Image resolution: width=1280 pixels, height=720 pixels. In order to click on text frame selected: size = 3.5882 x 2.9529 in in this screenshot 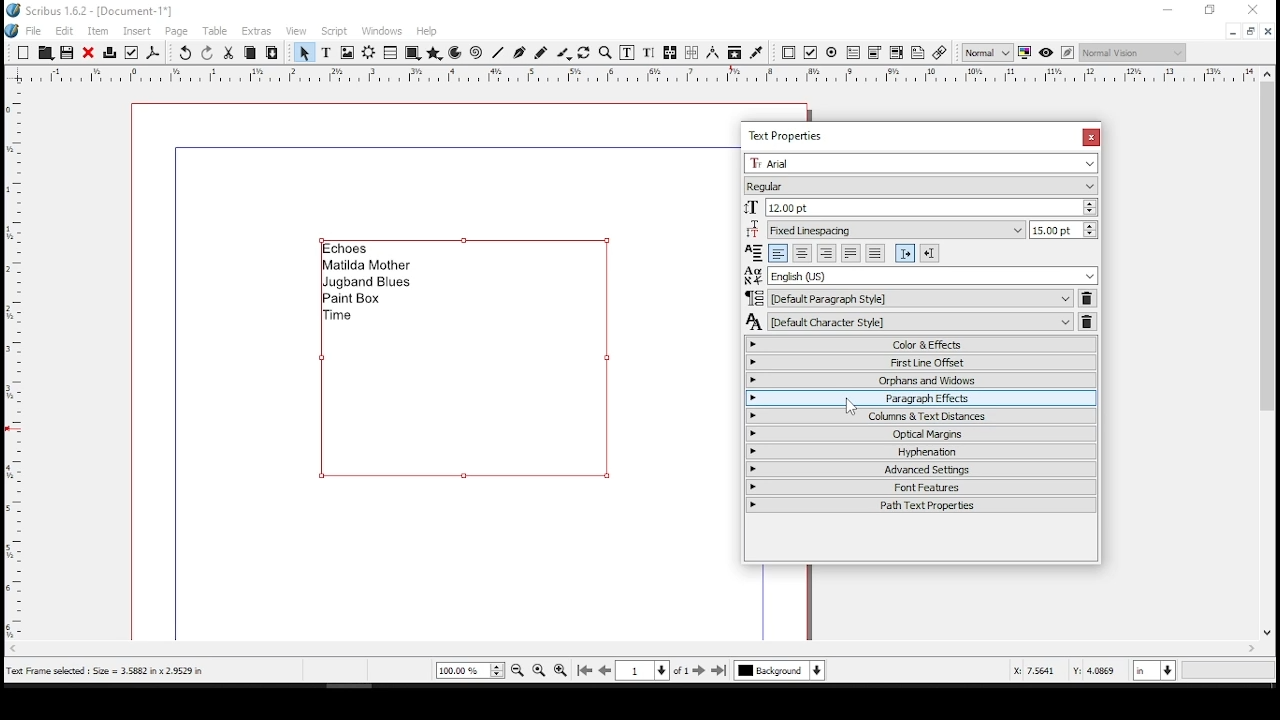, I will do `click(111, 671)`.